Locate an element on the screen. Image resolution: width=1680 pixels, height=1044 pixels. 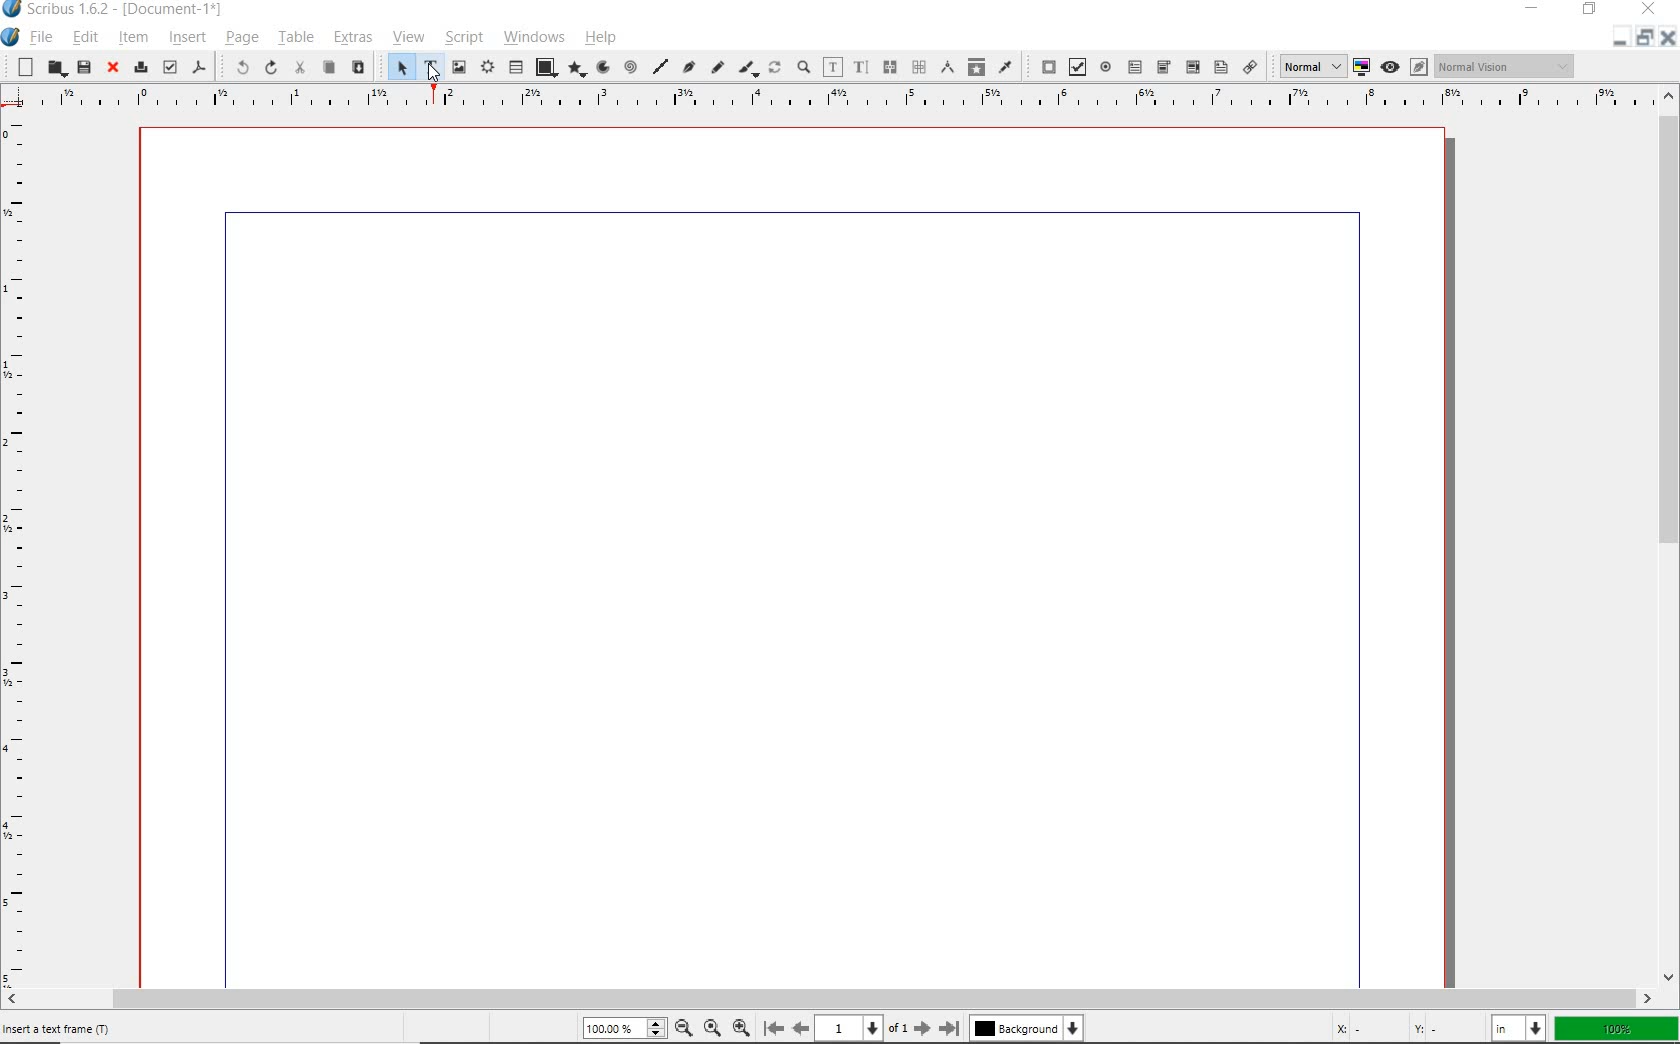
preflight verifier is located at coordinates (169, 66).